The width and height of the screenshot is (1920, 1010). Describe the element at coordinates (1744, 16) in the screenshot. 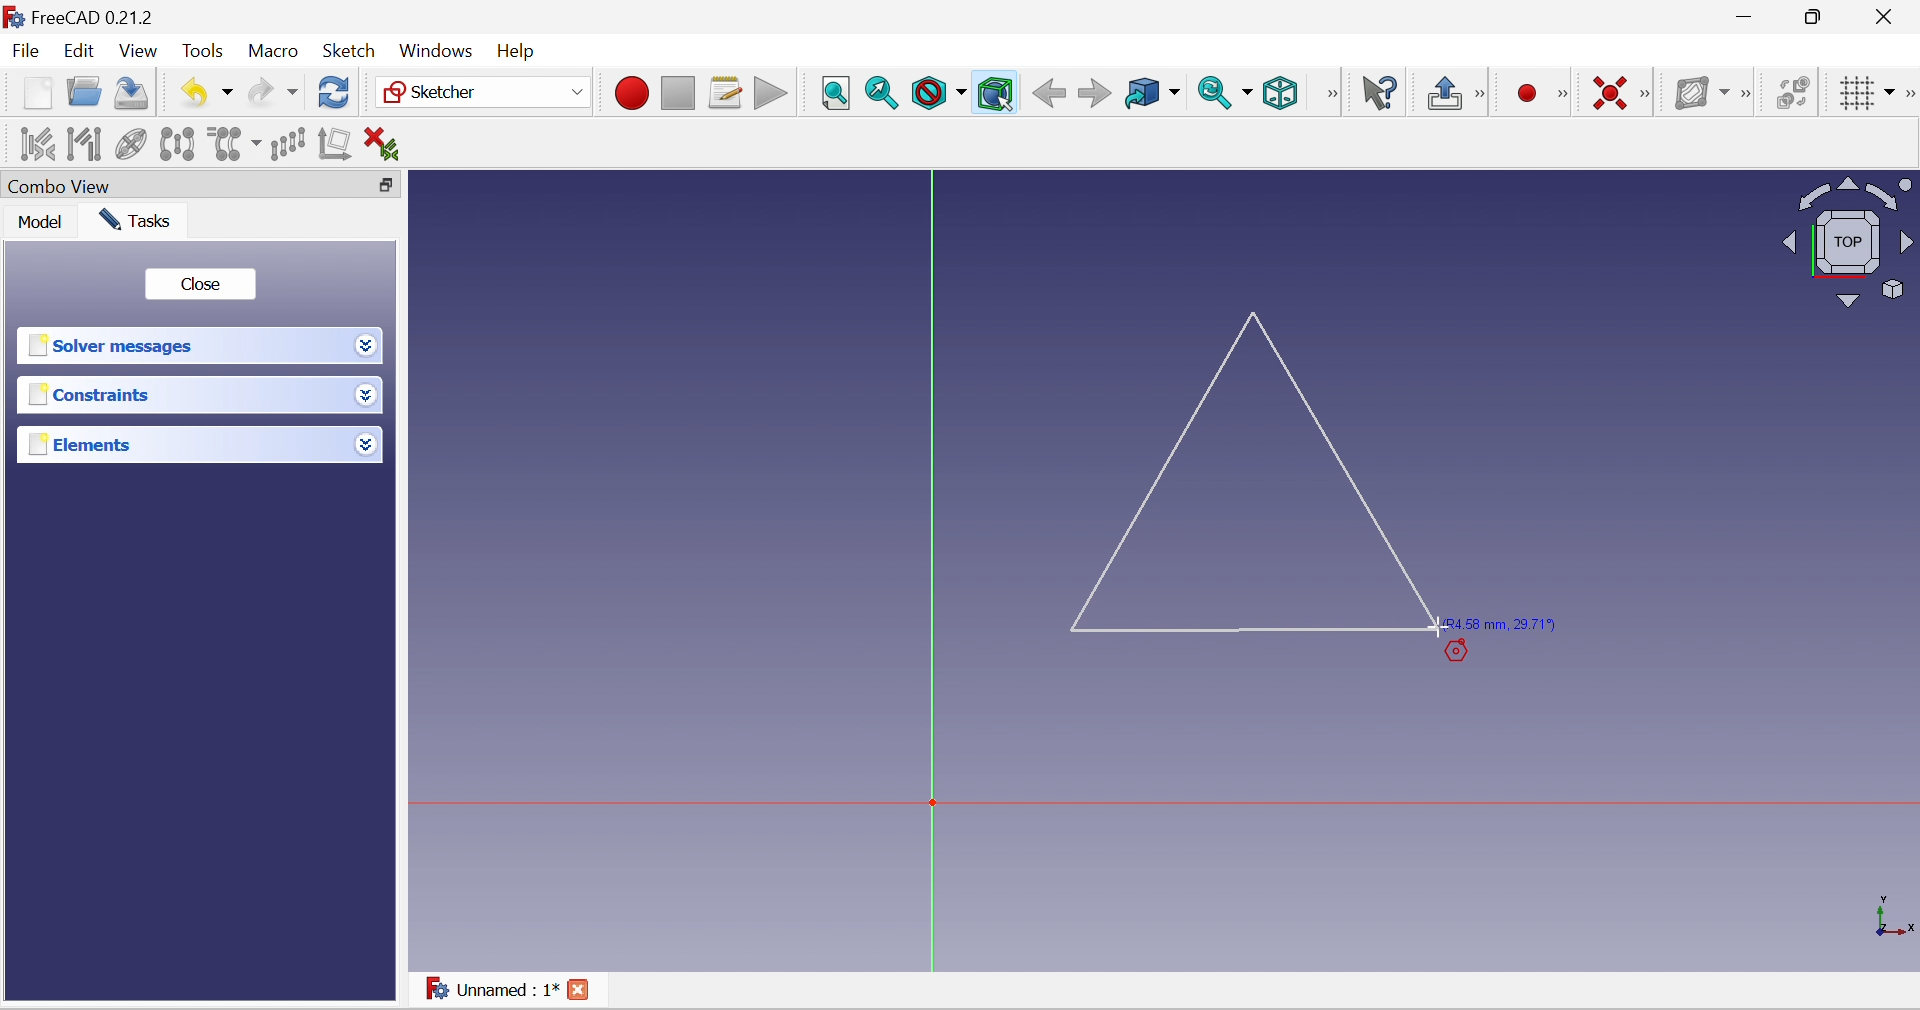

I see `Minimize` at that location.